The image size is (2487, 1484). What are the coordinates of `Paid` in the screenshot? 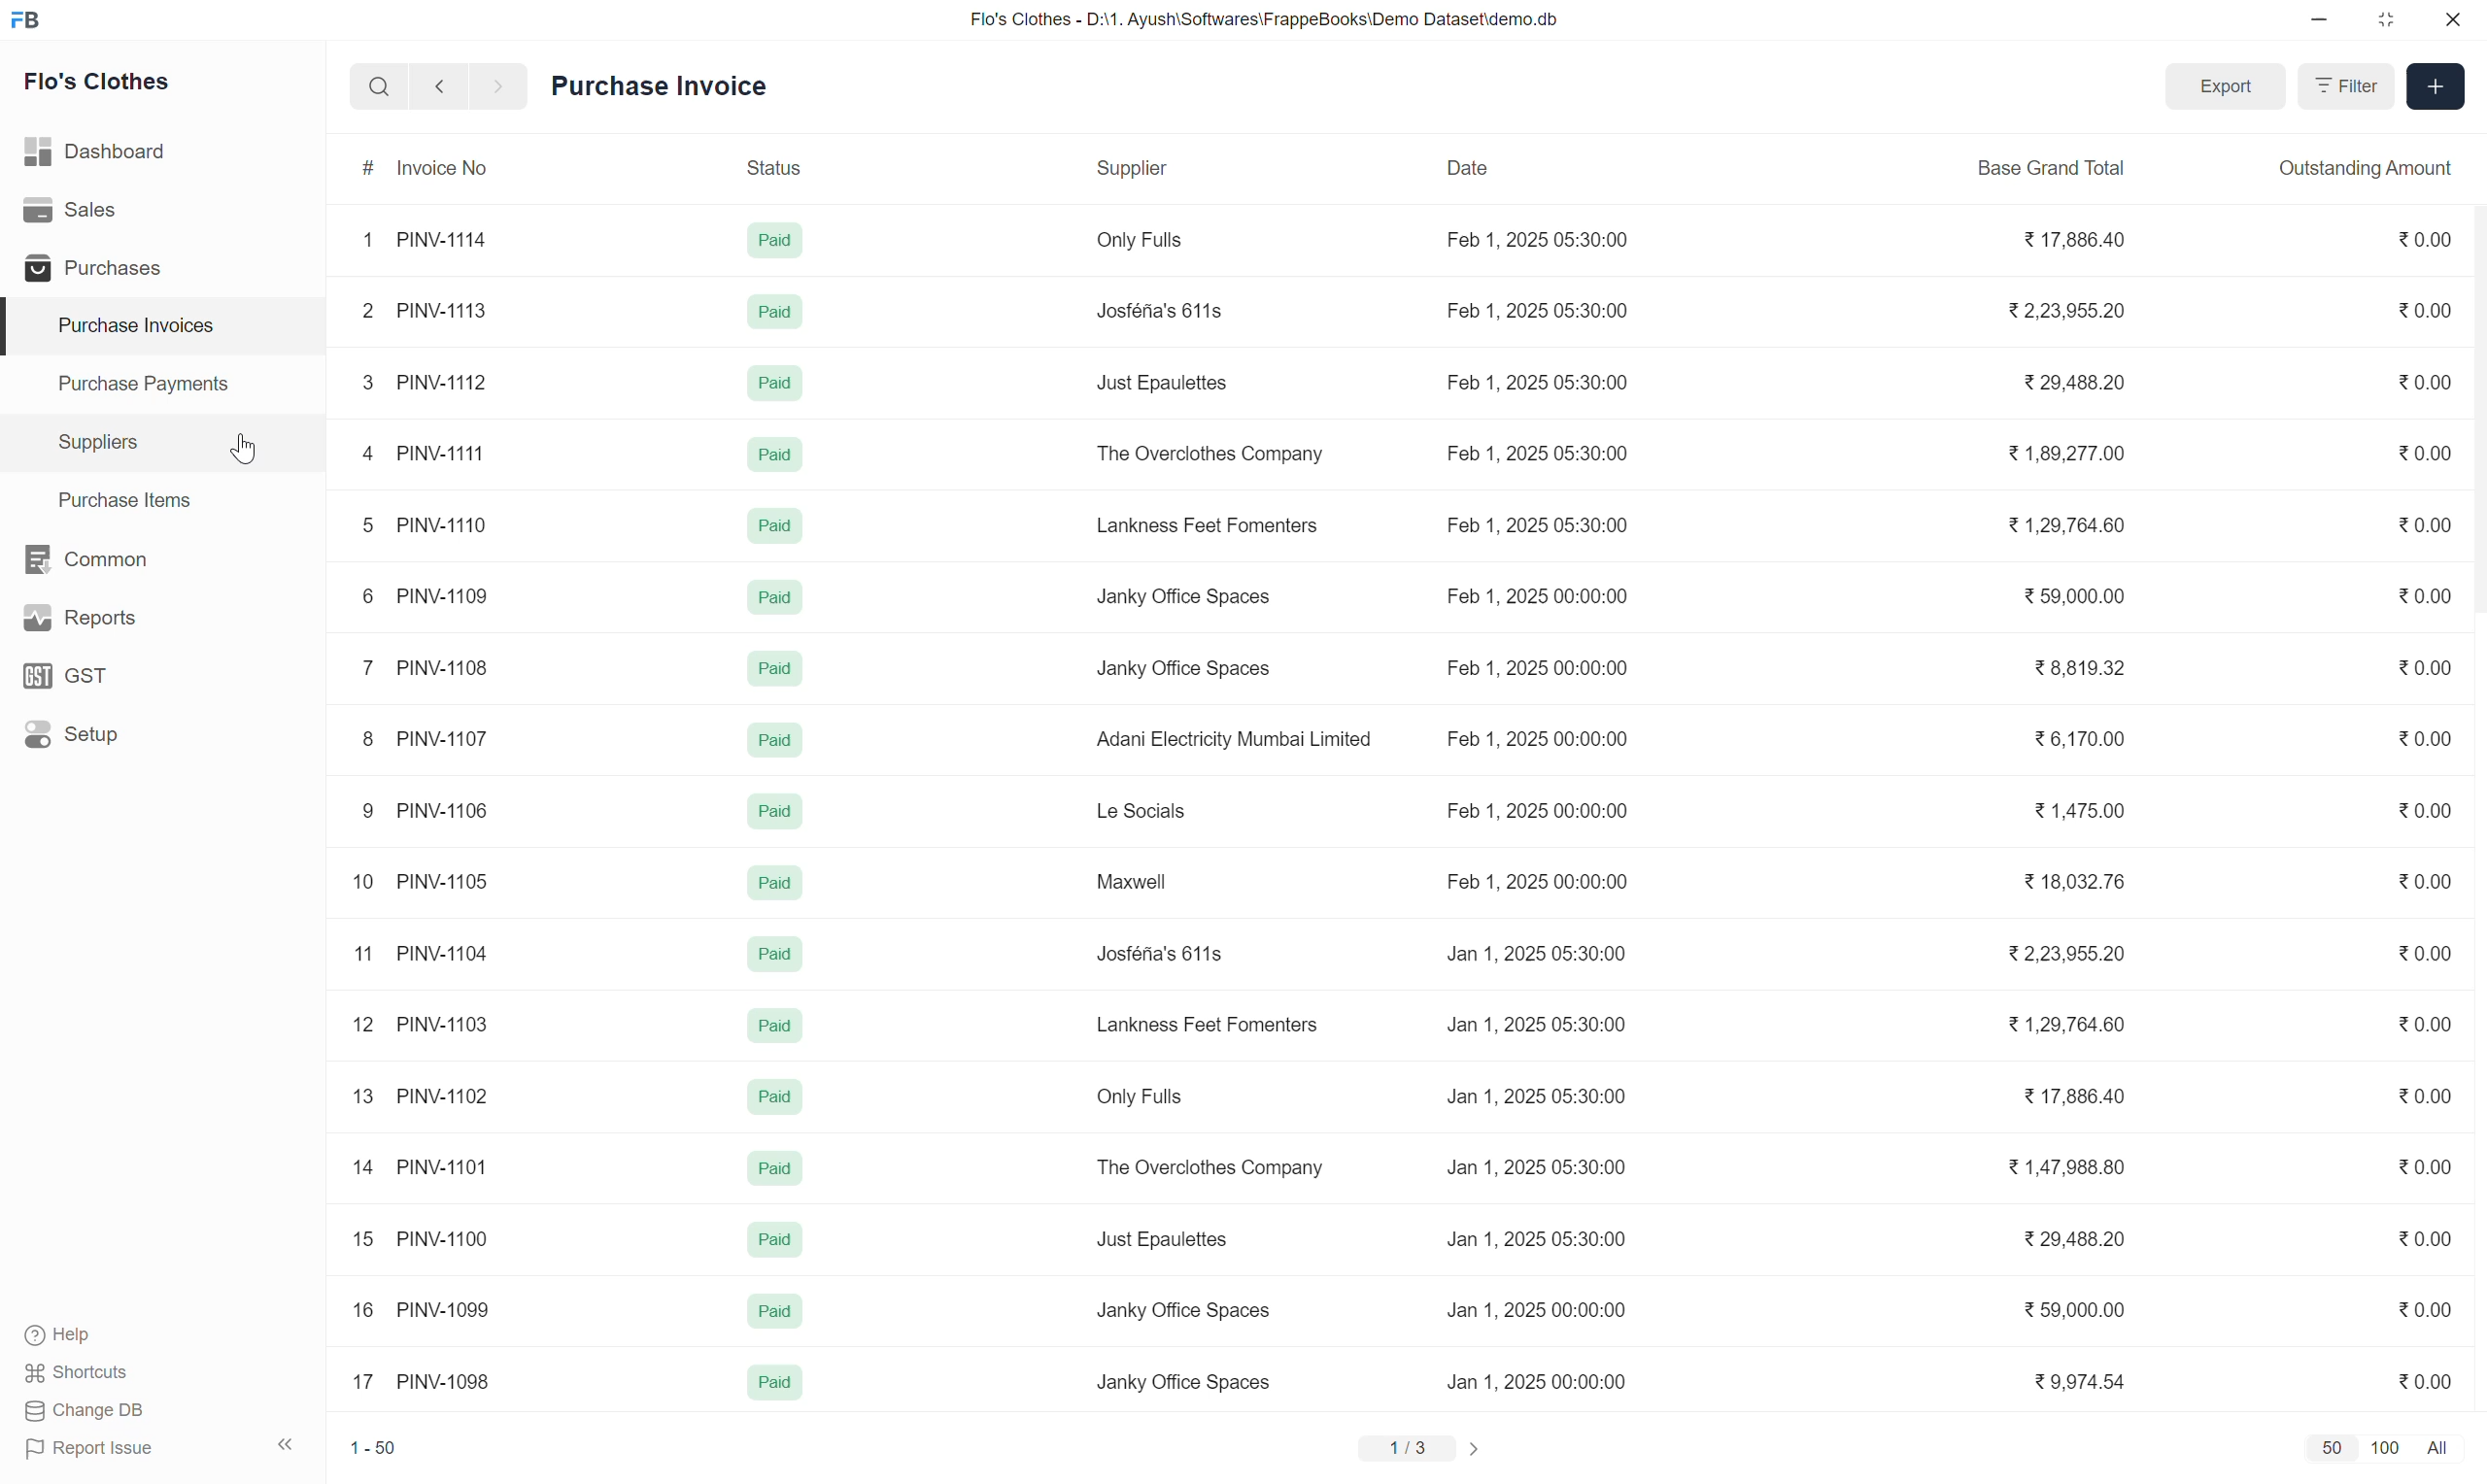 It's located at (772, 312).